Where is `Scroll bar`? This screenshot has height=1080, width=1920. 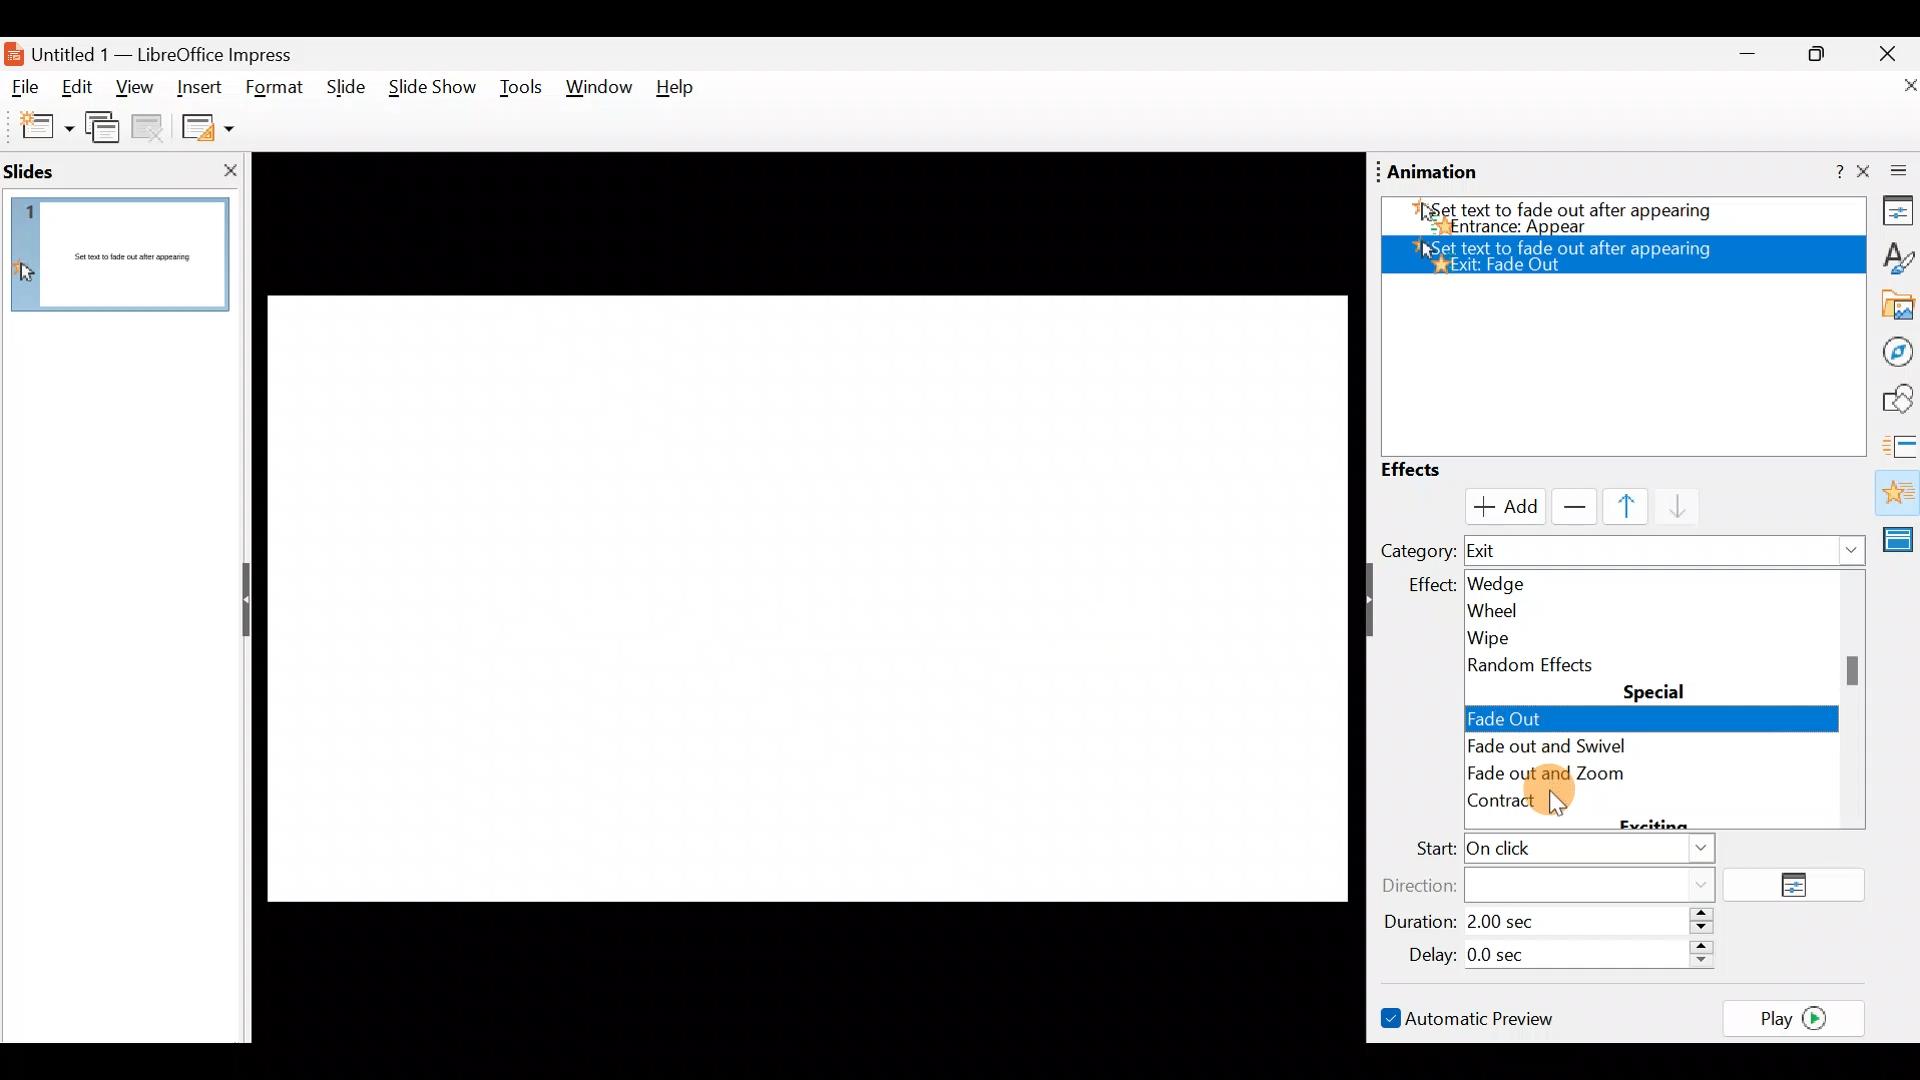
Scroll bar is located at coordinates (1349, 586).